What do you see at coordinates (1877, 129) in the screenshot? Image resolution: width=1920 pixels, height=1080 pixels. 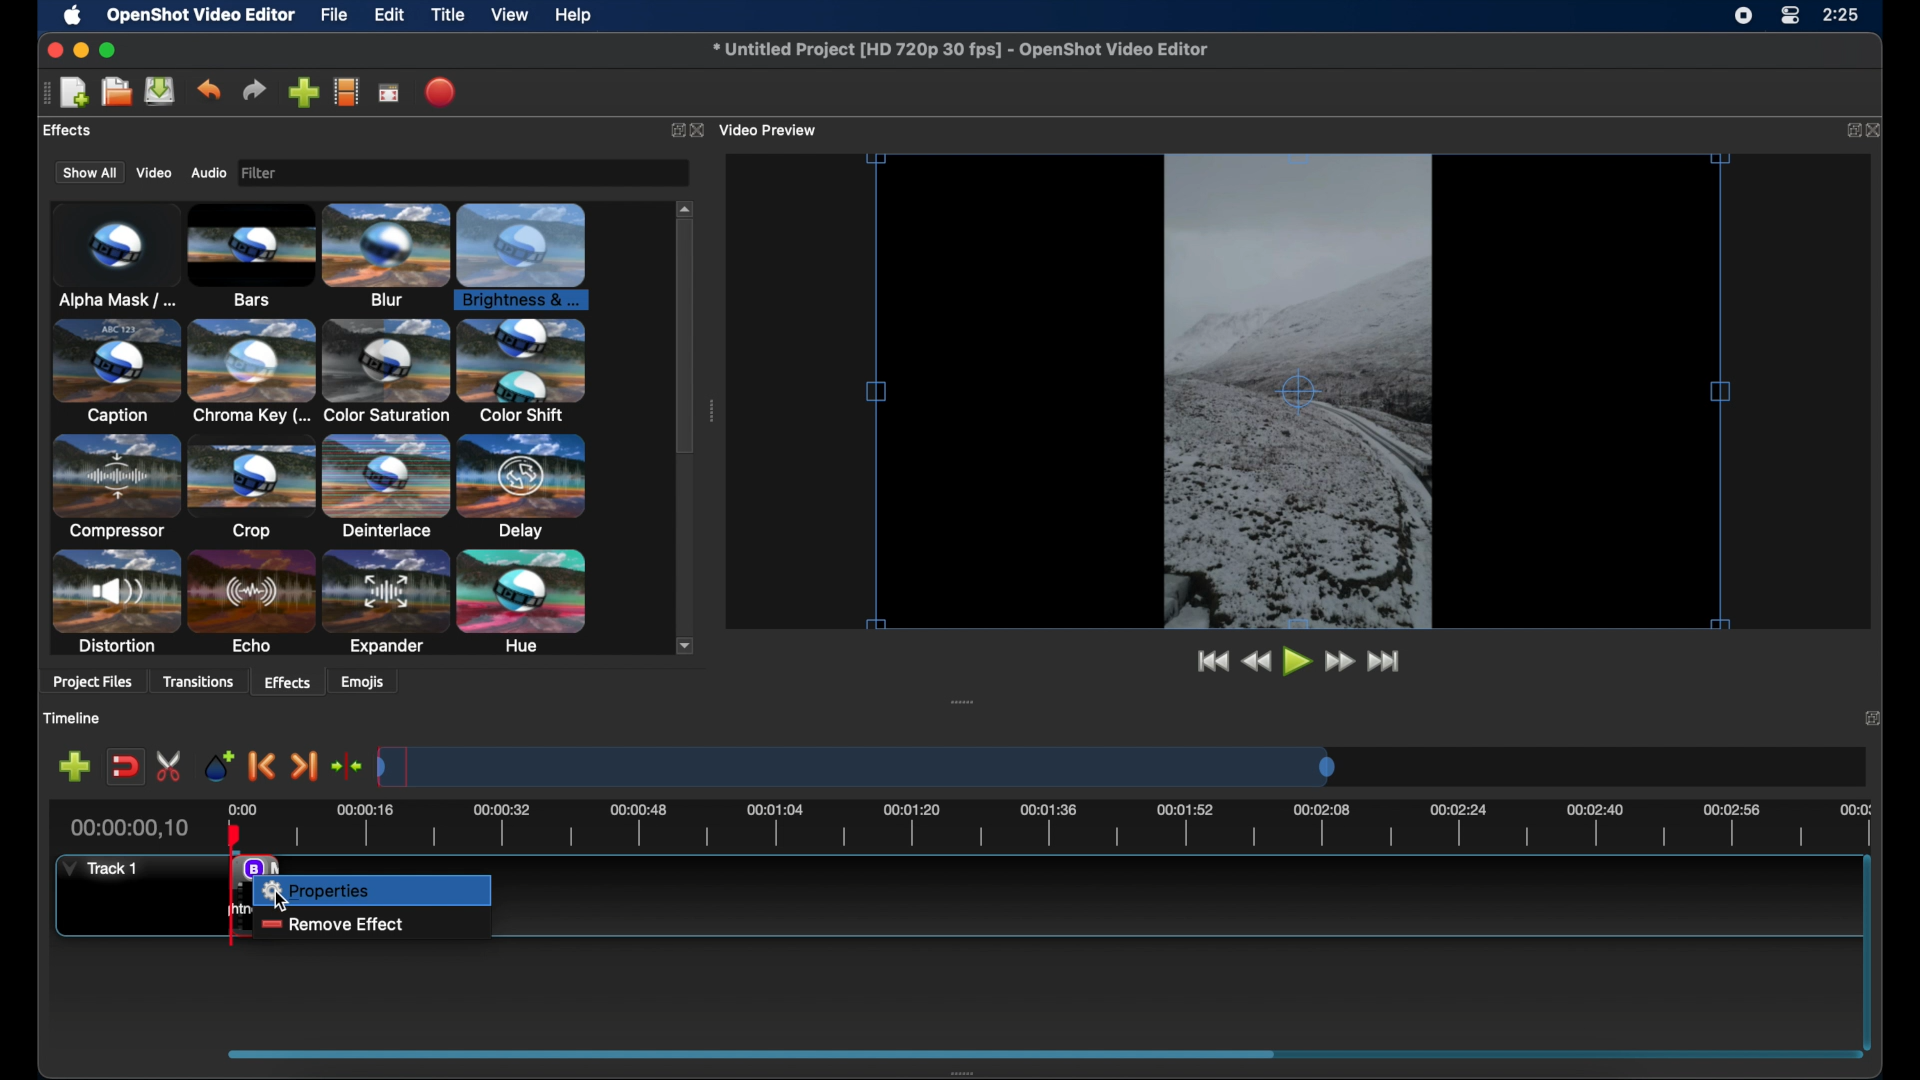 I see `close` at bounding box center [1877, 129].